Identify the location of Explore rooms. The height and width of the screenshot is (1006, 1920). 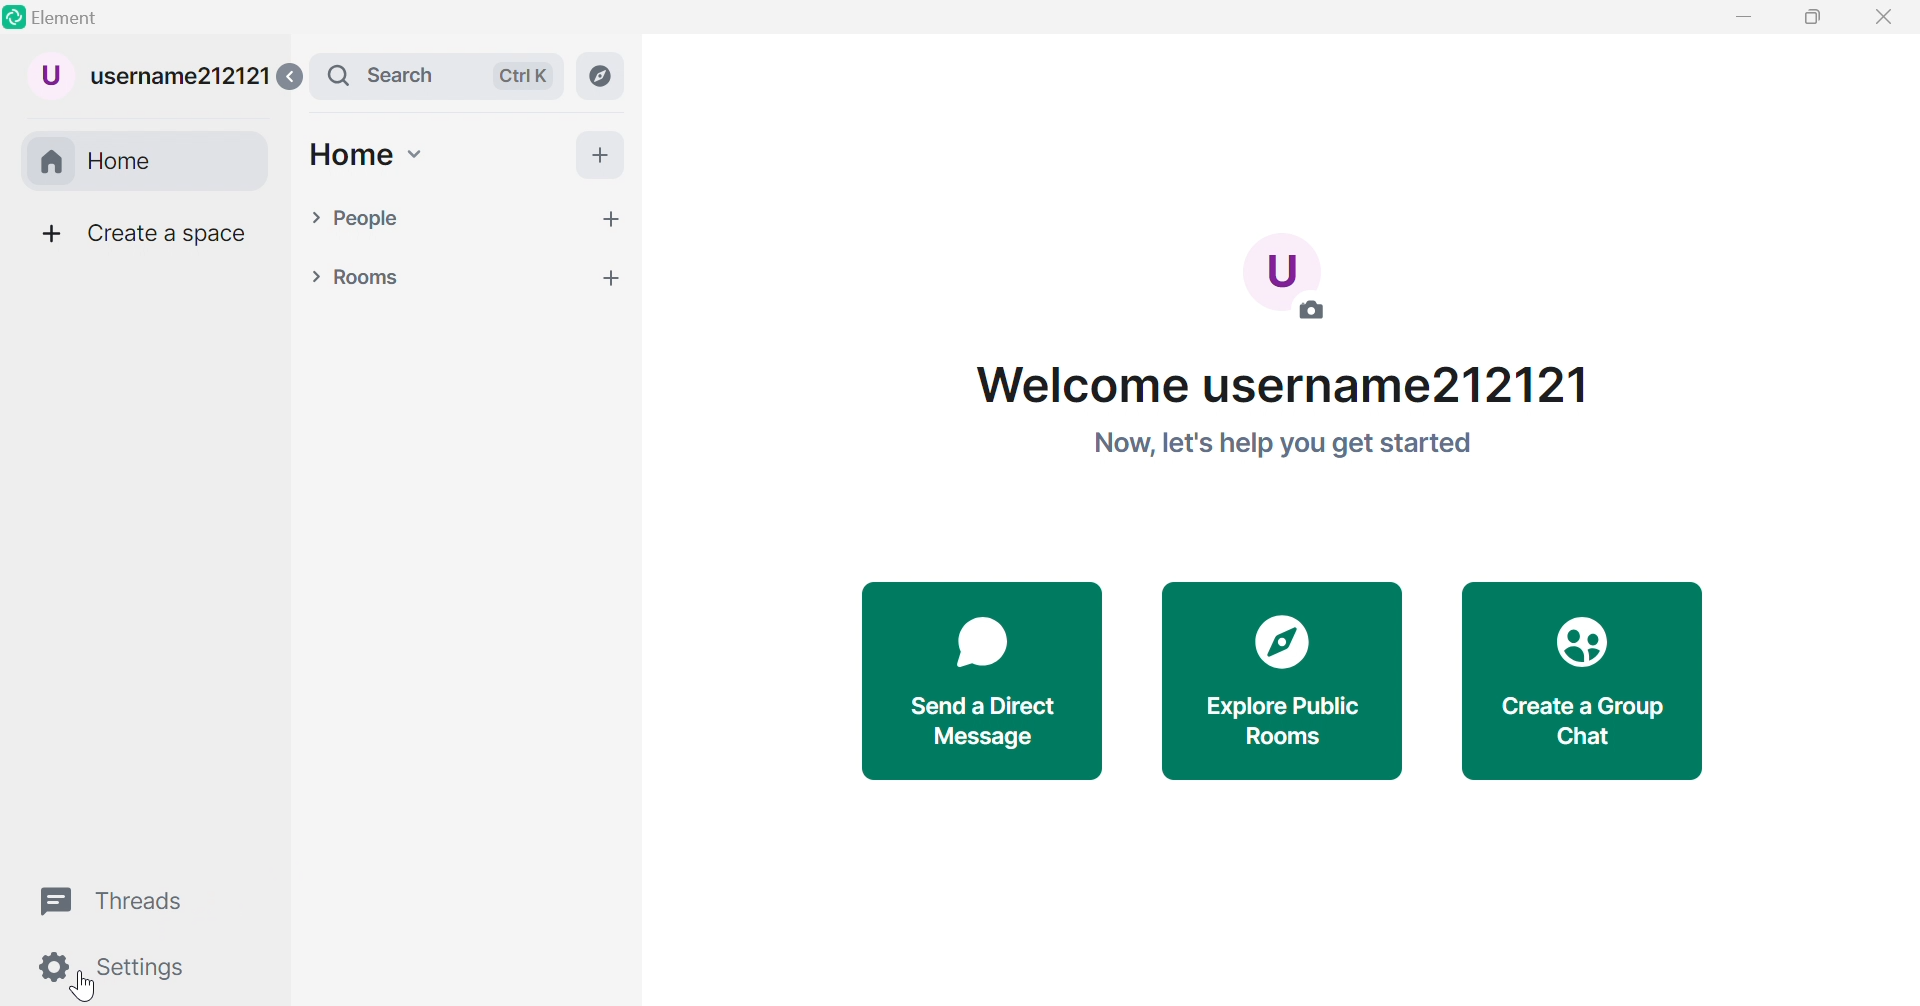
(602, 76).